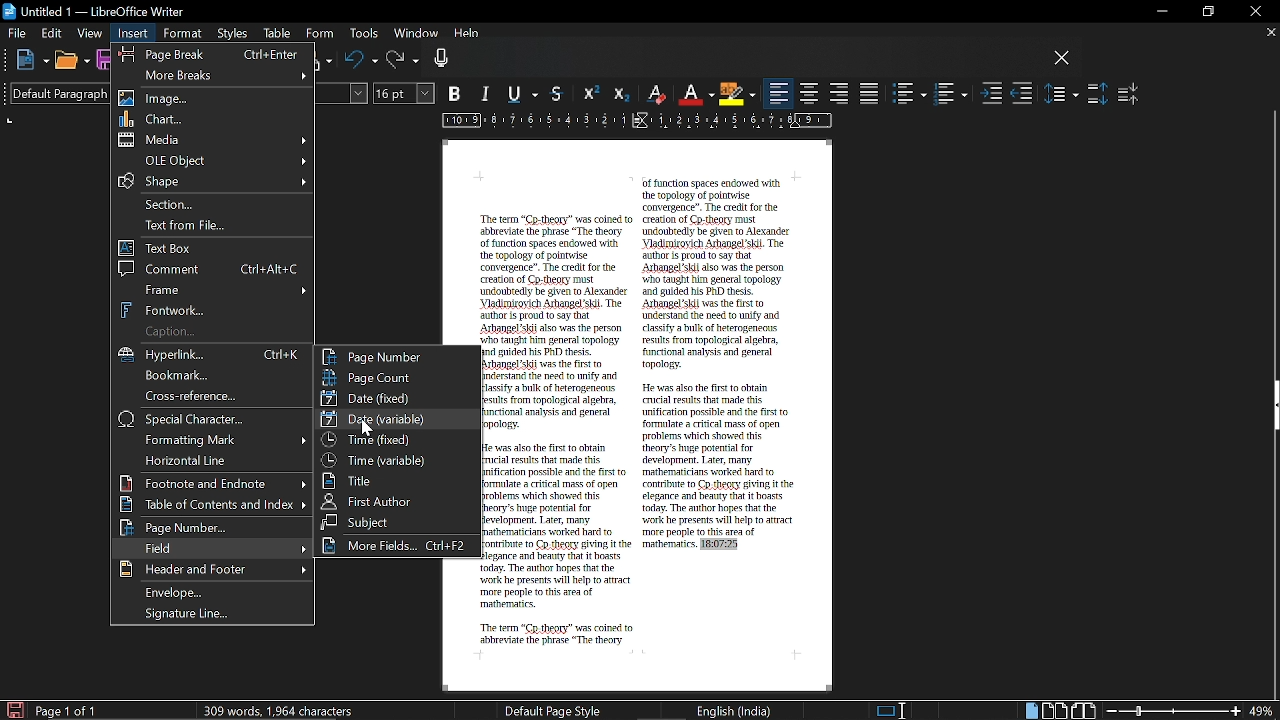 This screenshot has width=1280, height=720. What do you see at coordinates (870, 93) in the screenshot?
I see `Justified` at bounding box center [870, 93].